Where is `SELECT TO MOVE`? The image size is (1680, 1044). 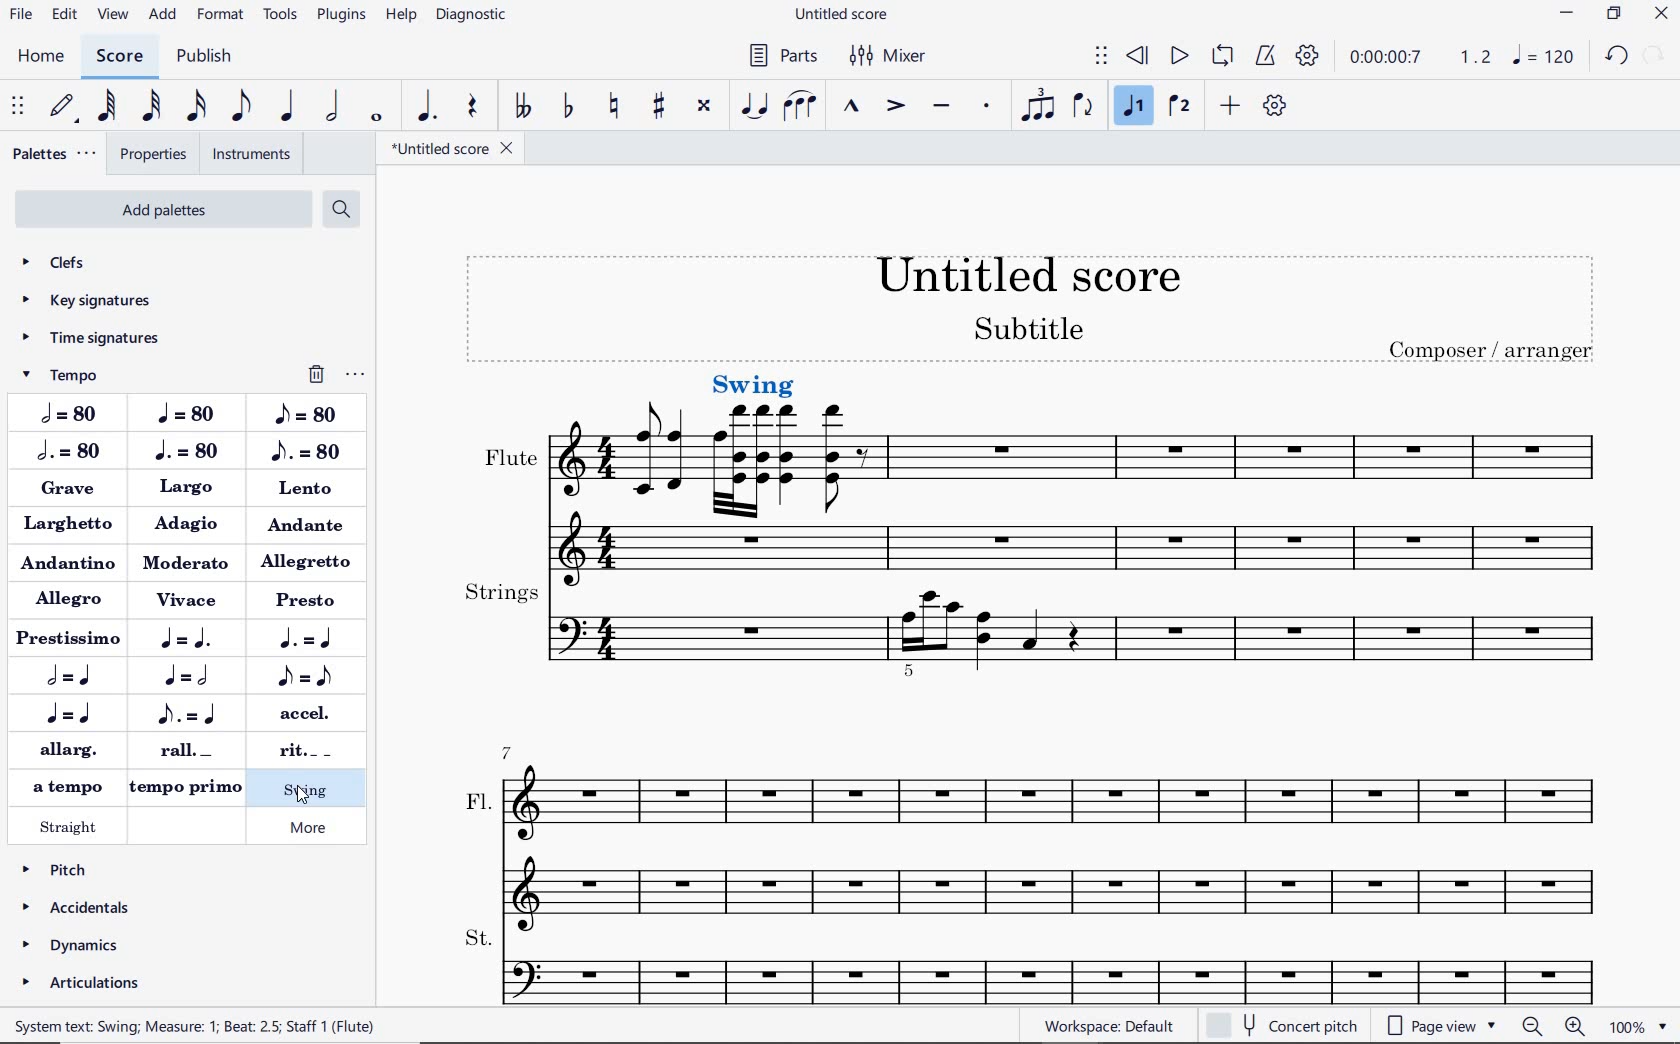
SELECT TO MOVE is located at coordinates (20, 107).